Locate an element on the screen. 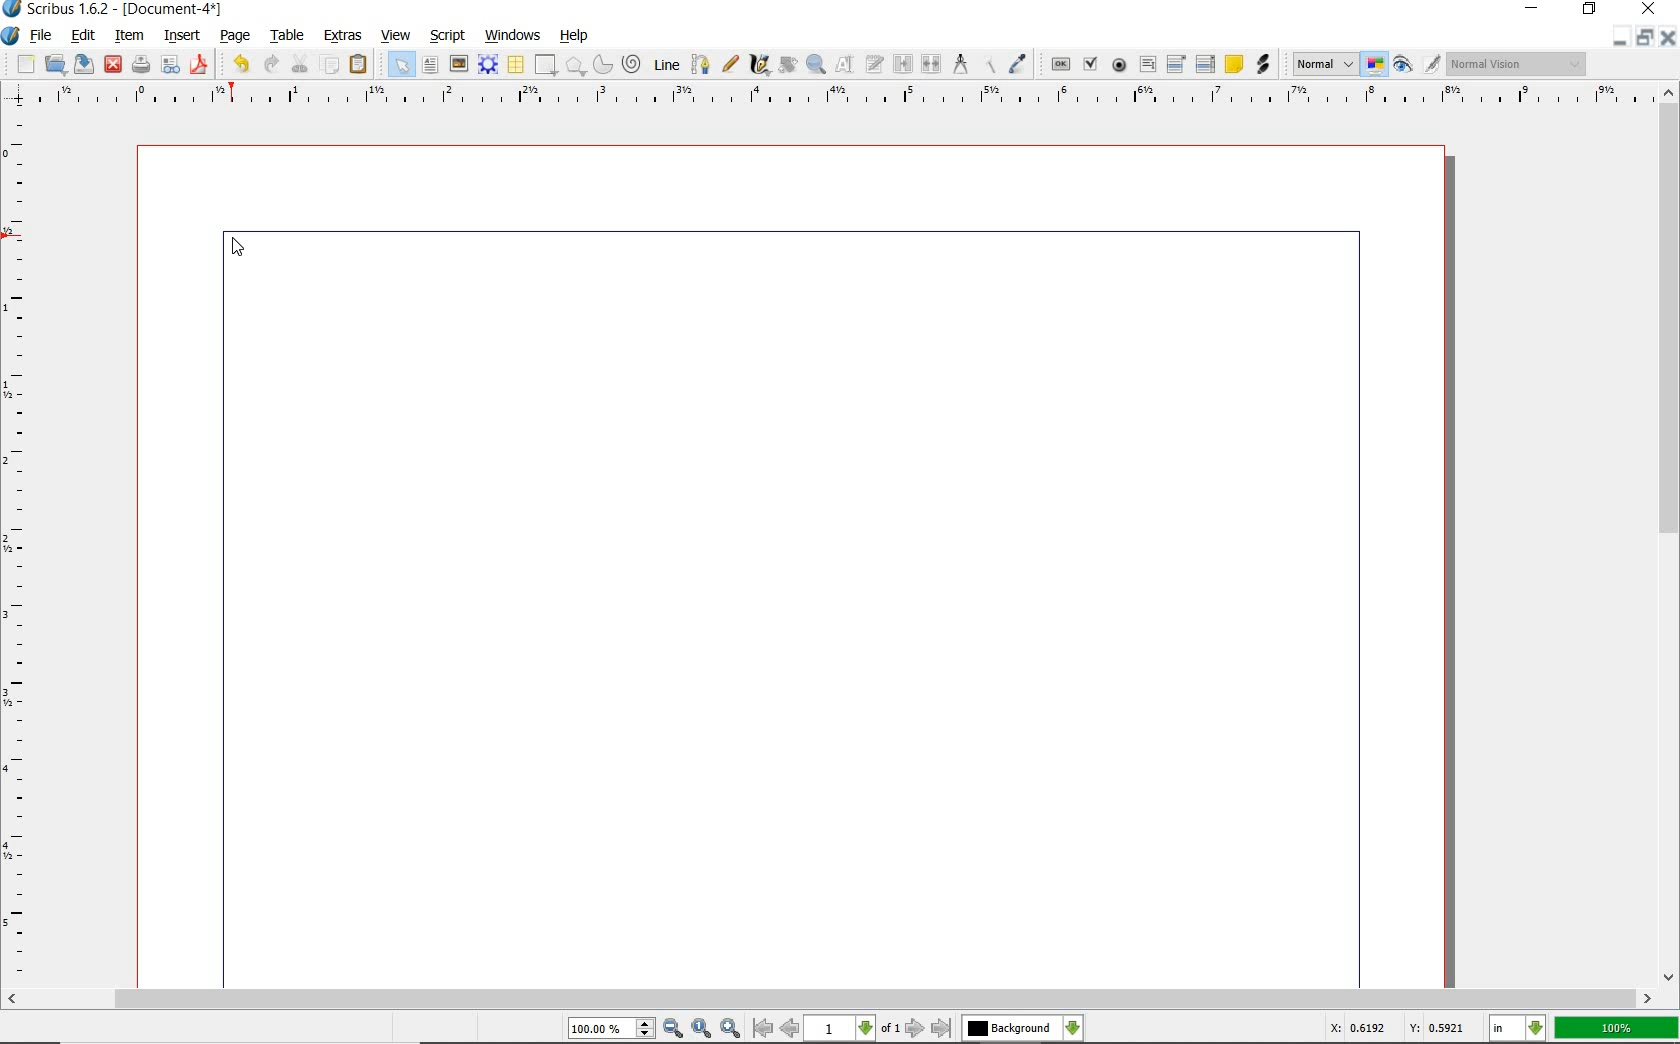 This screenshot has width=1680, height=1044. ruler is located at coordinates (18, 550).